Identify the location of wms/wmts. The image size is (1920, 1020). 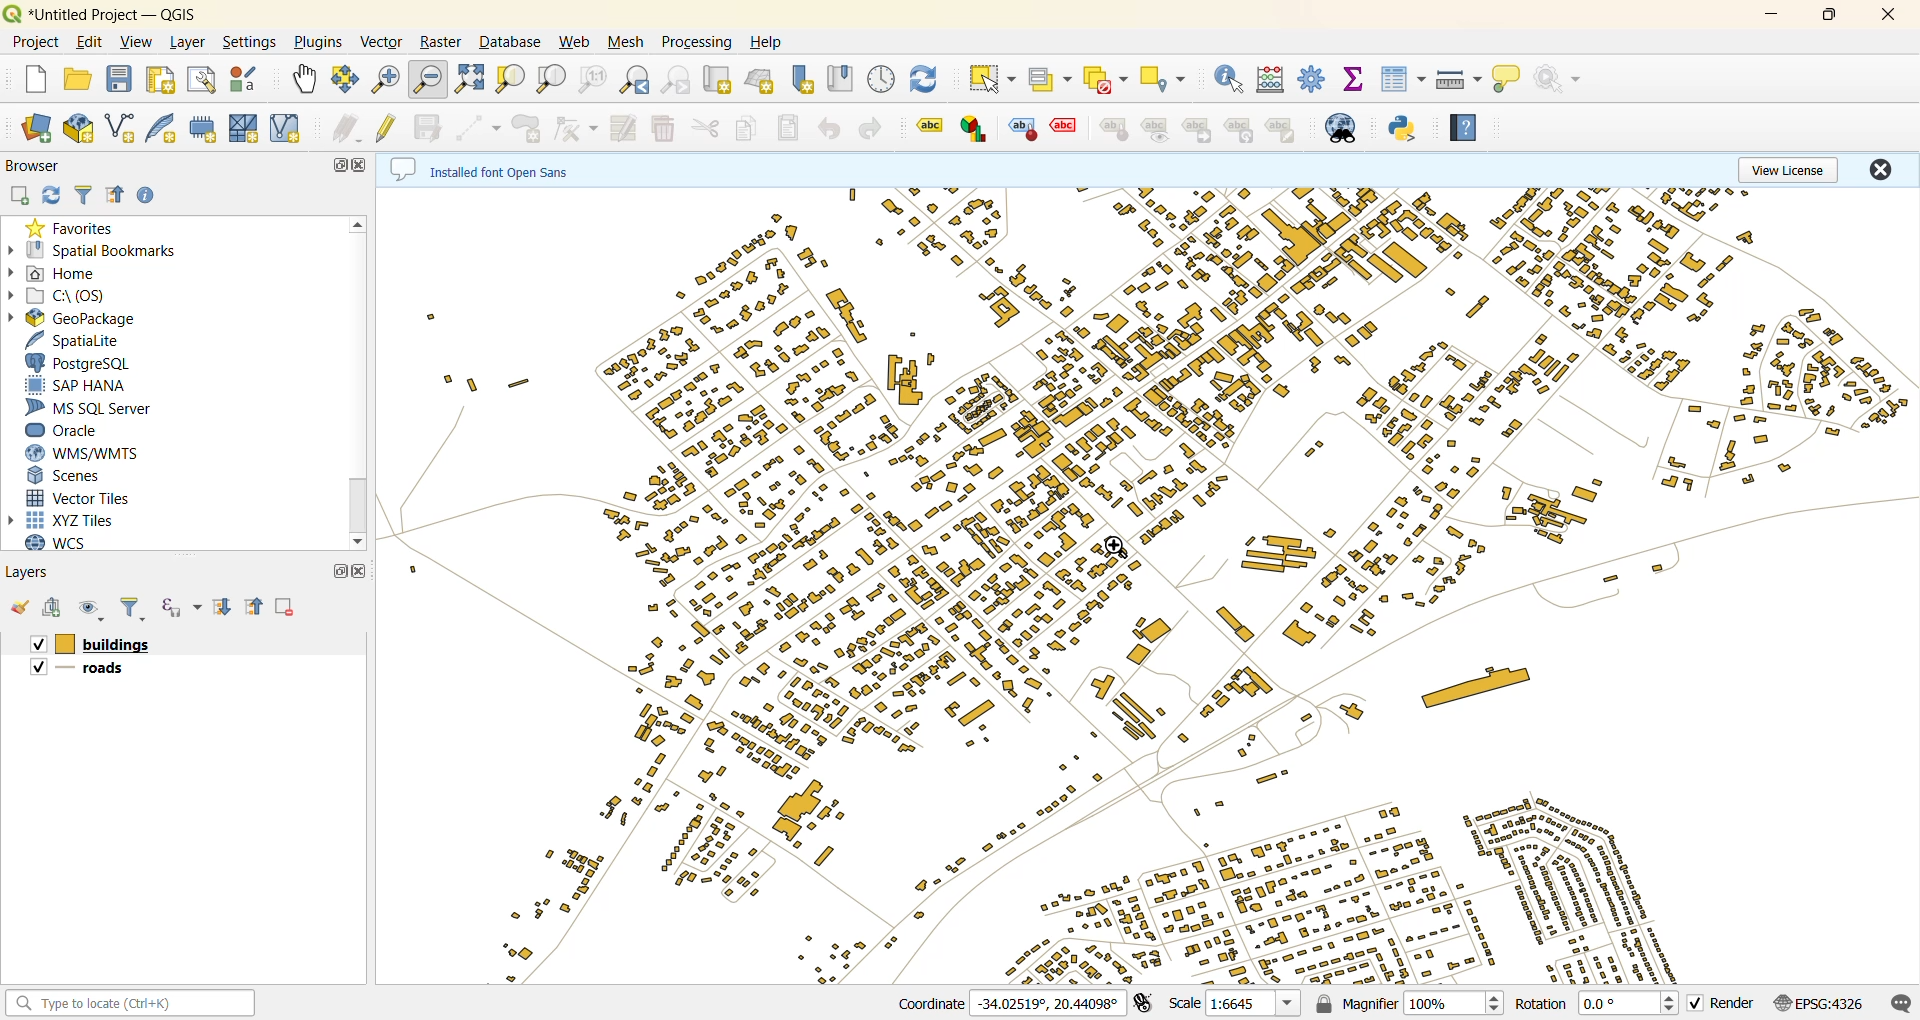
(96, 453).